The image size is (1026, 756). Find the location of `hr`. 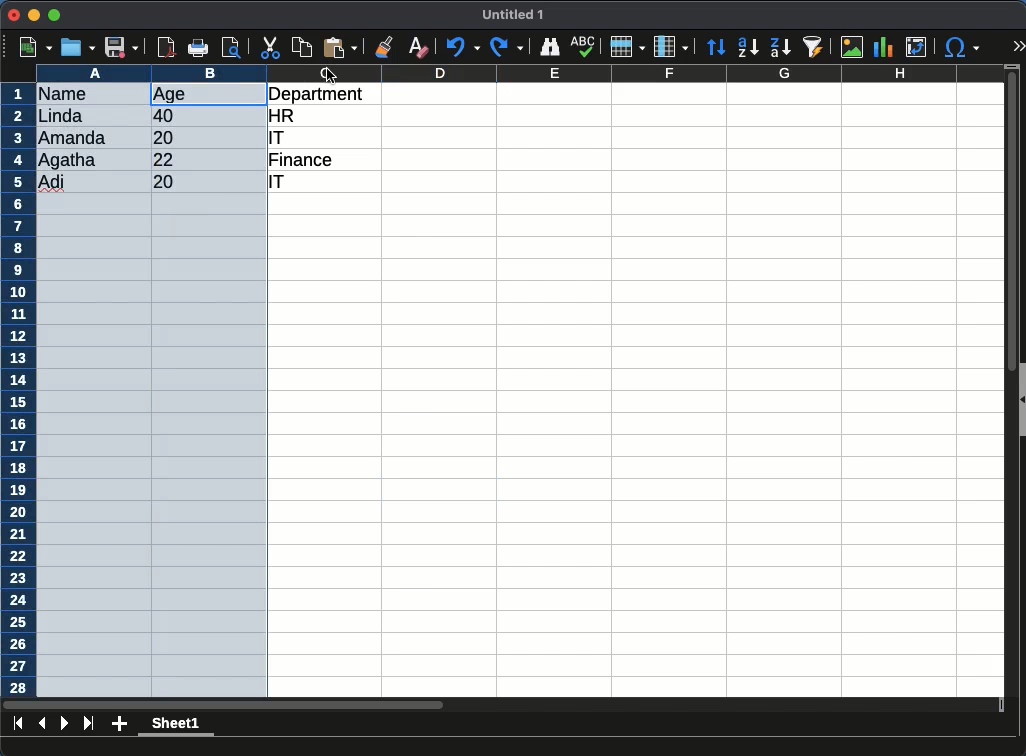

hr is located at coordinates (283, 115).